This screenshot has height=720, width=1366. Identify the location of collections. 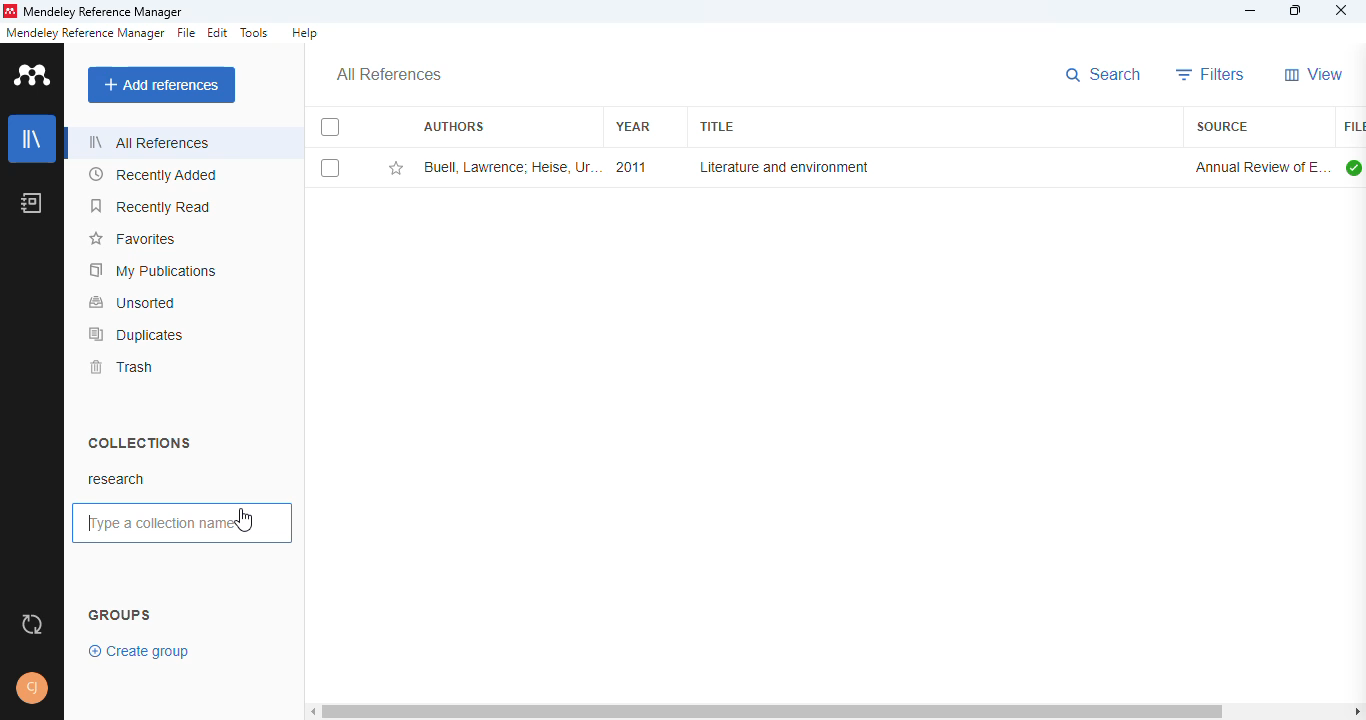
(141, 443).